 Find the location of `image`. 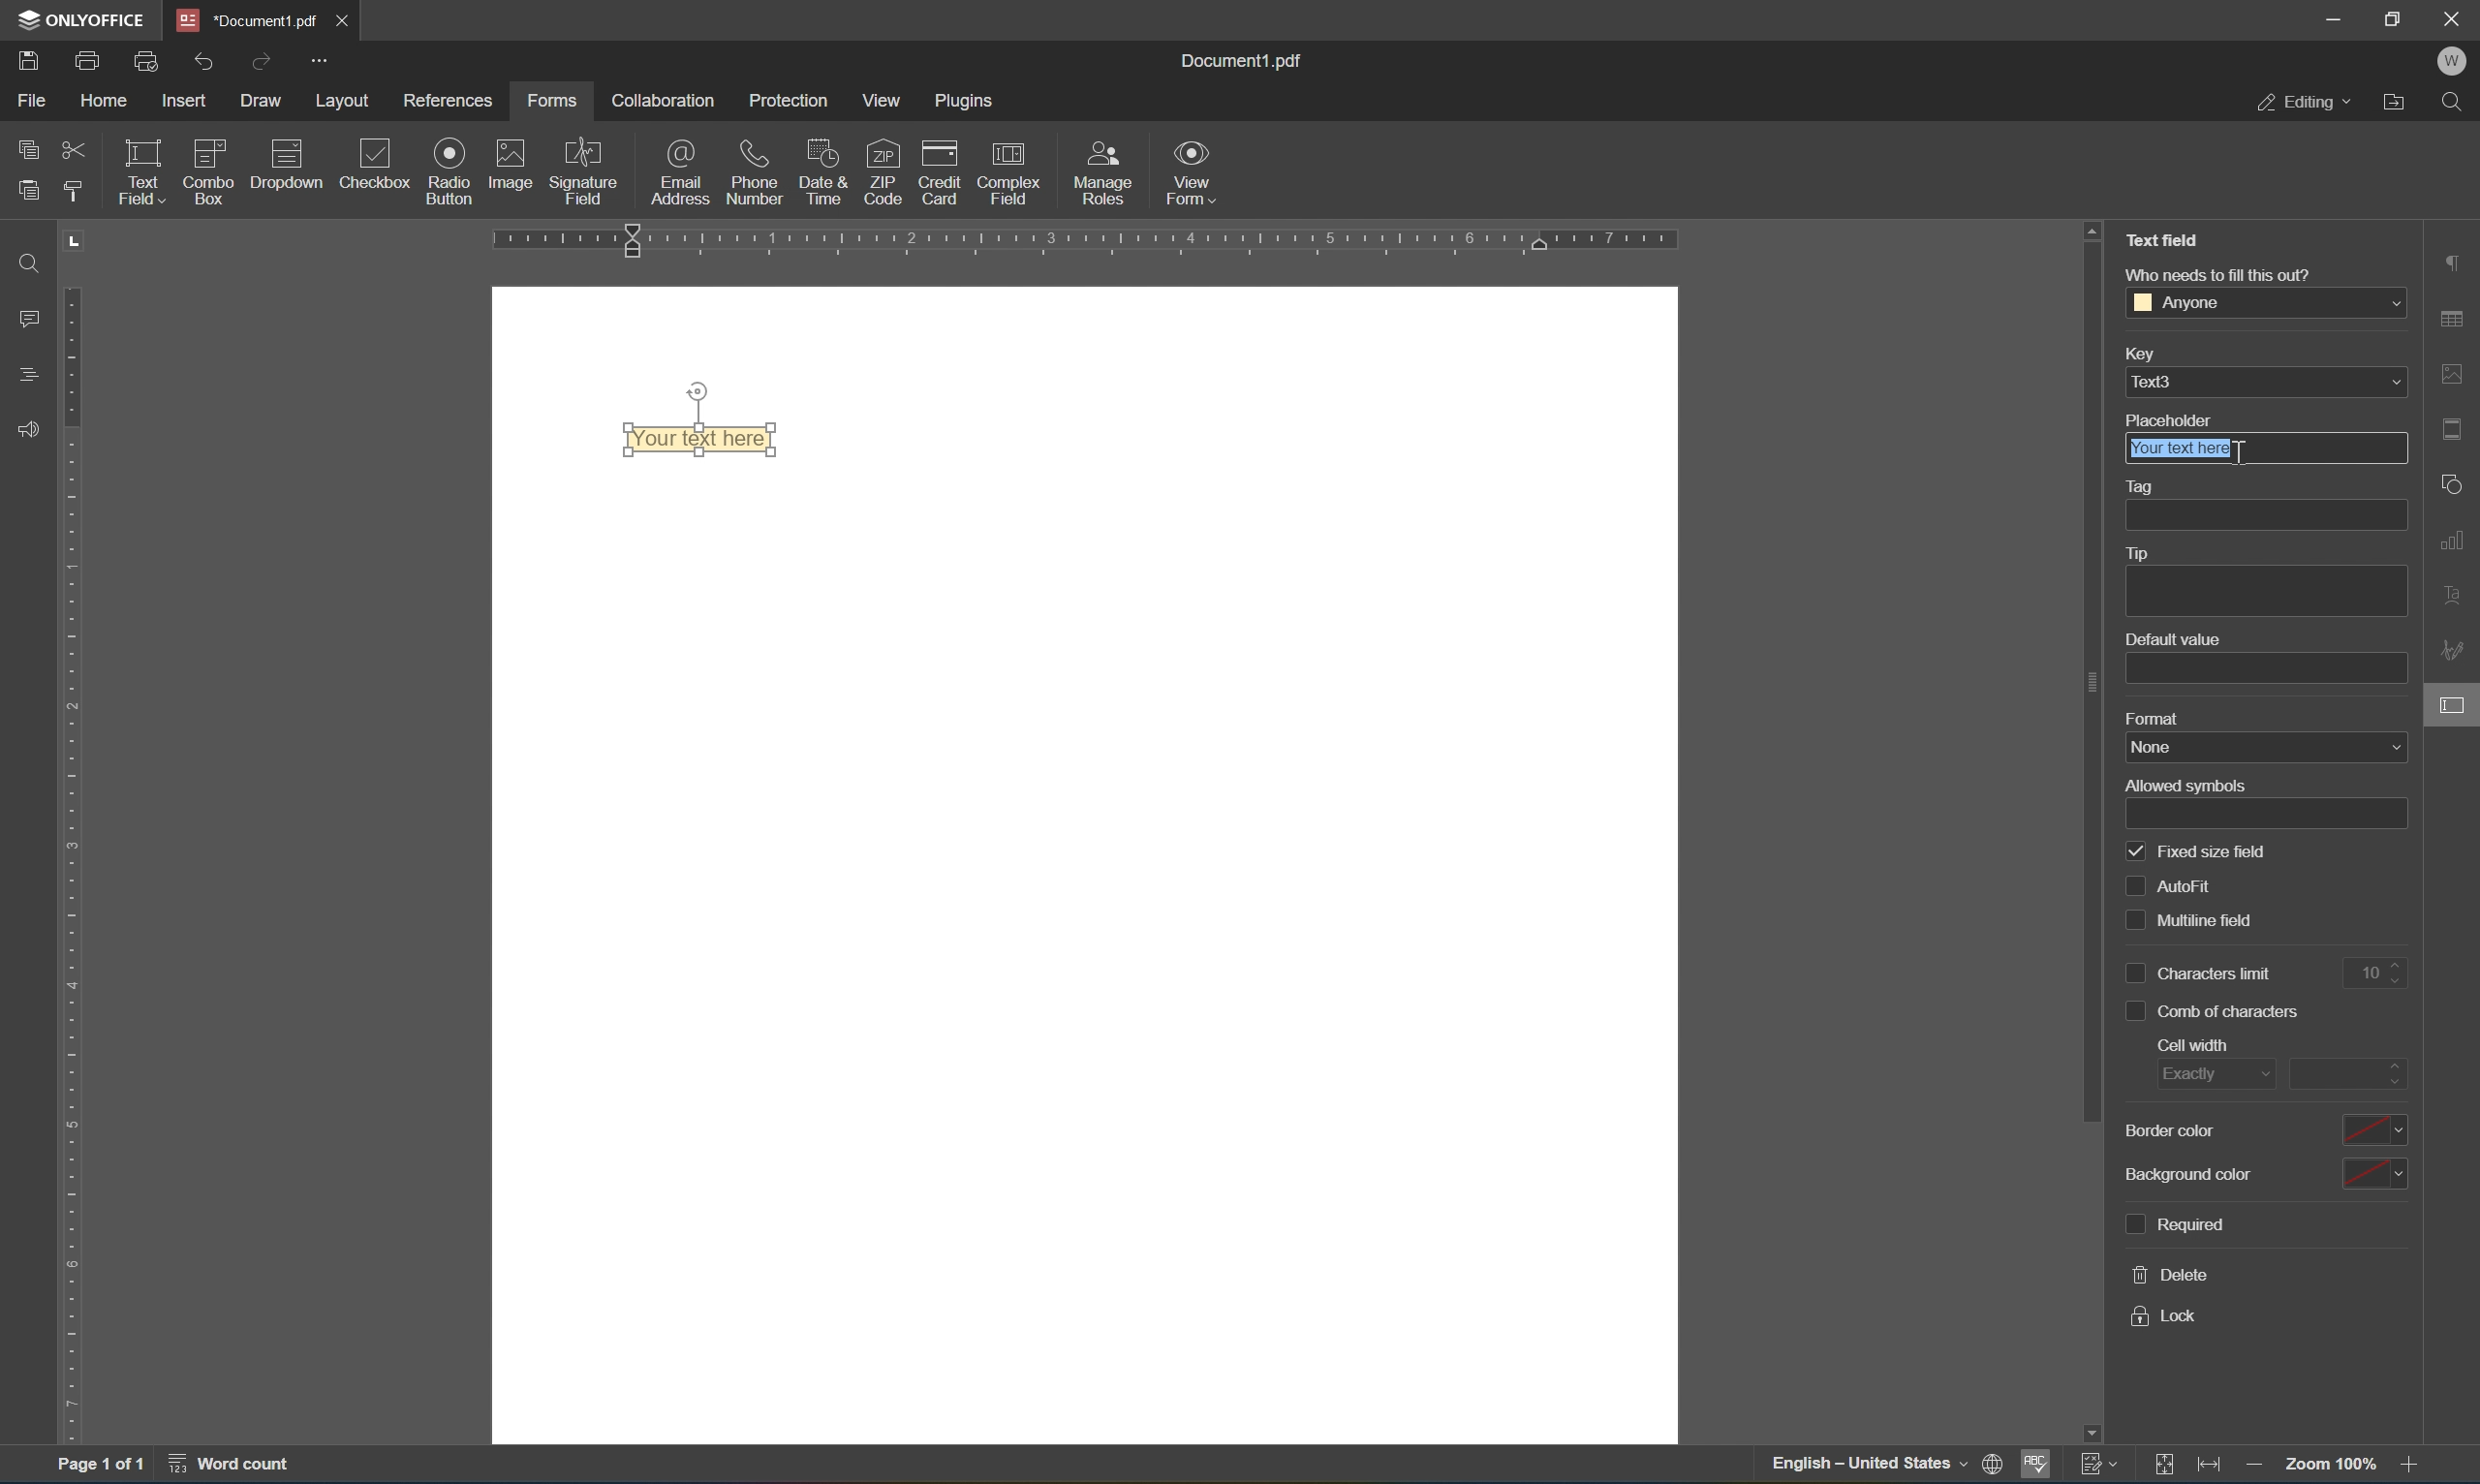

image is located at coordinates (509, 162).